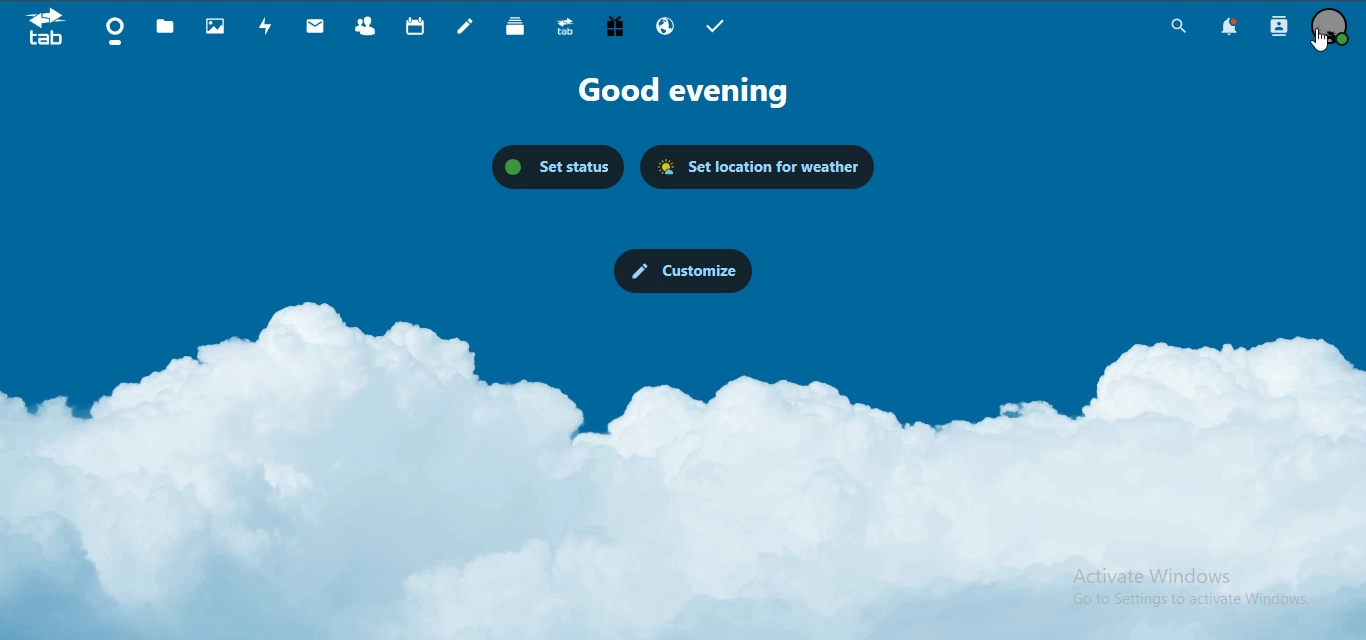  I want to click on cursor, so click(1318, 43).